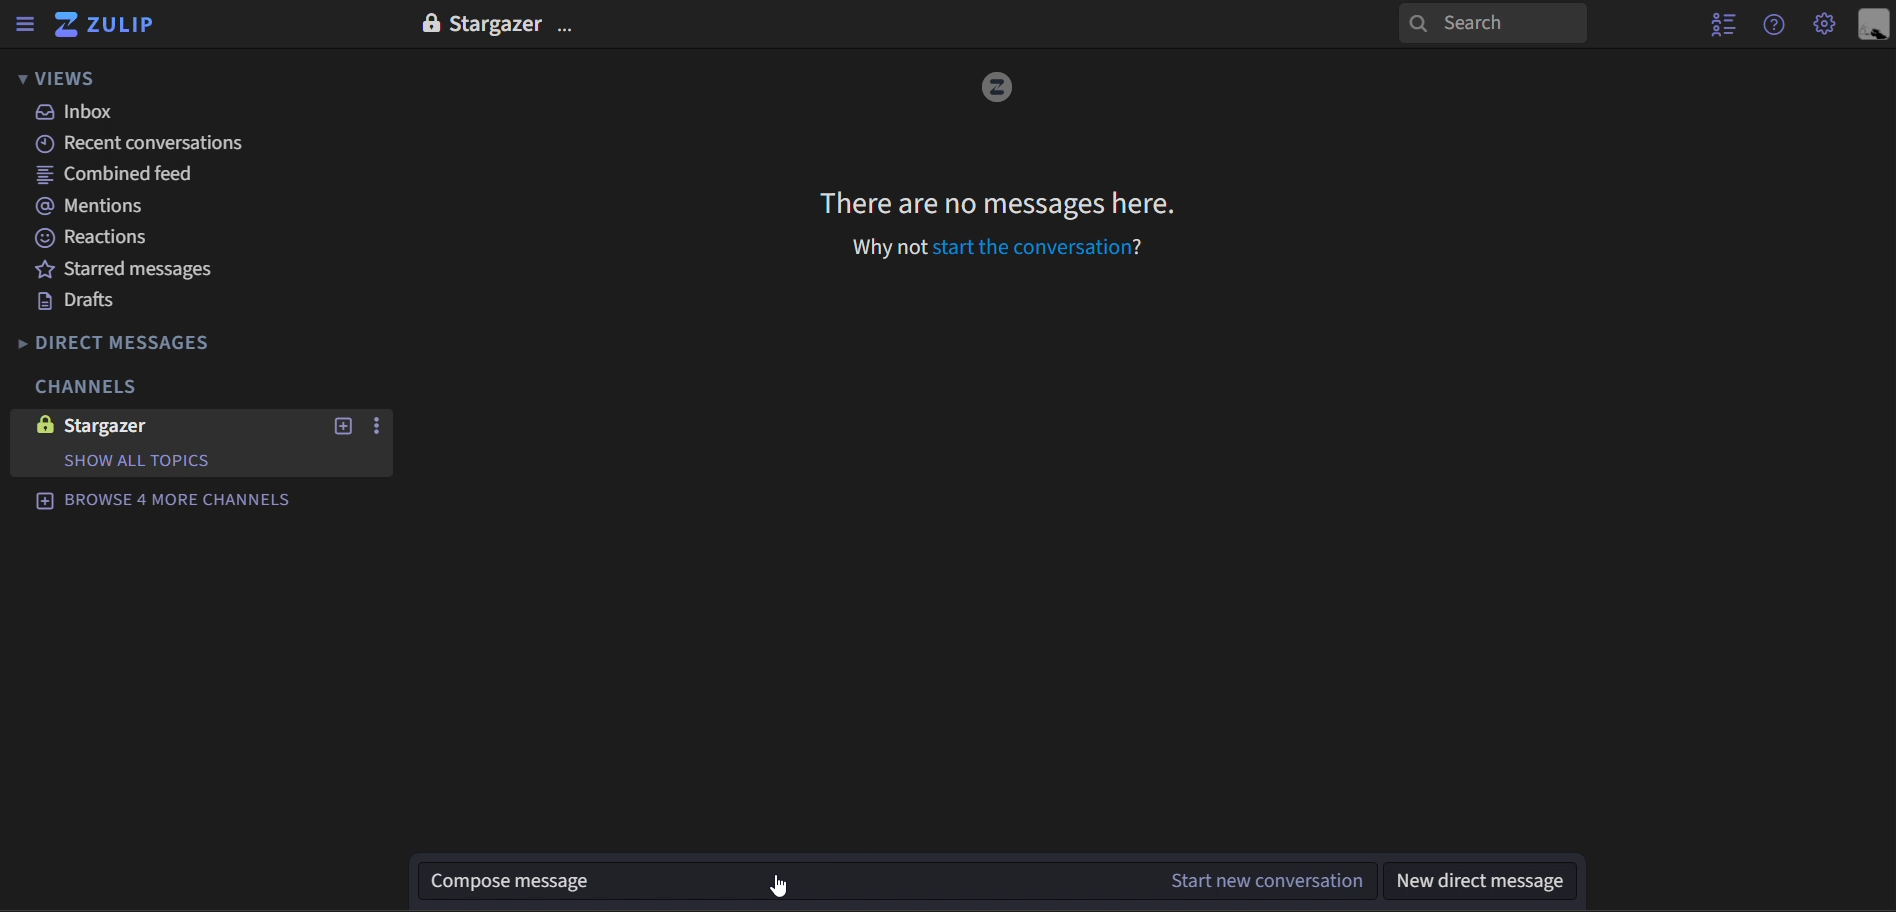 The width and height of the screenshot is (1896, 912). I want to click on new topic, so click(340, 429).